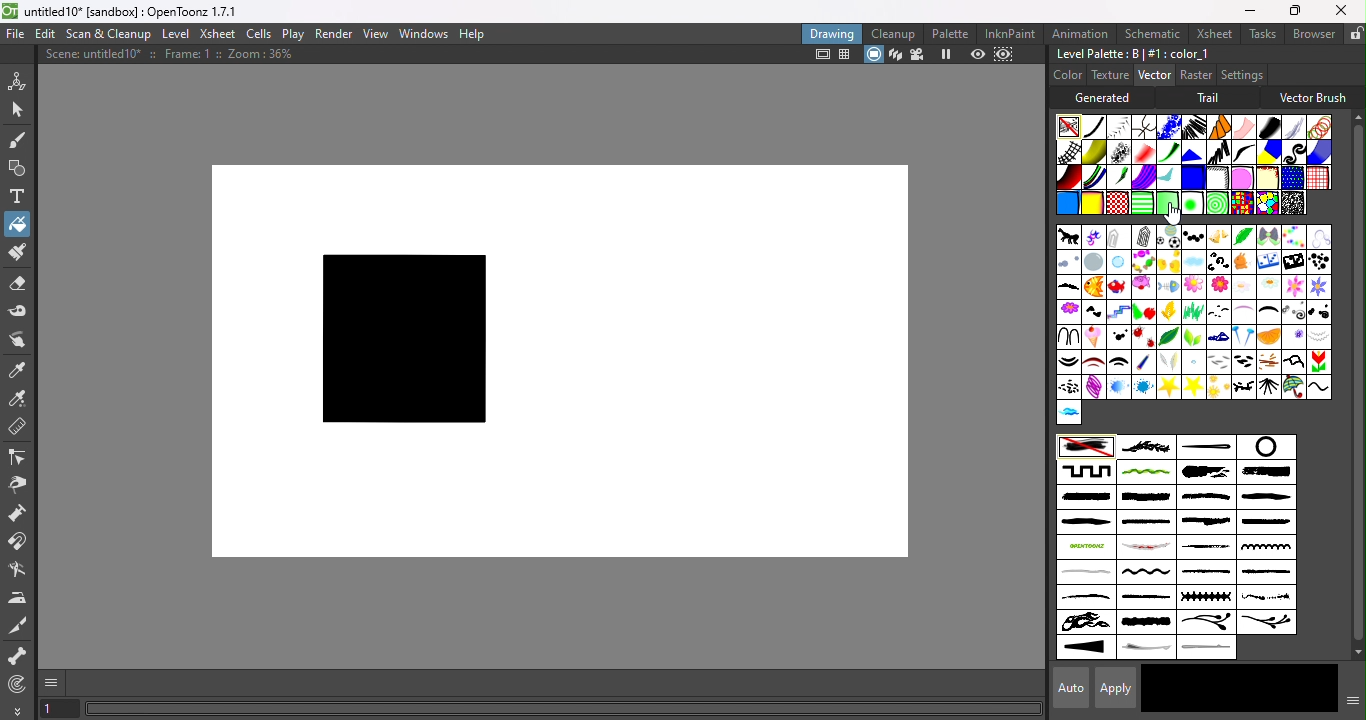  I want to click on View, so click(375, 34).